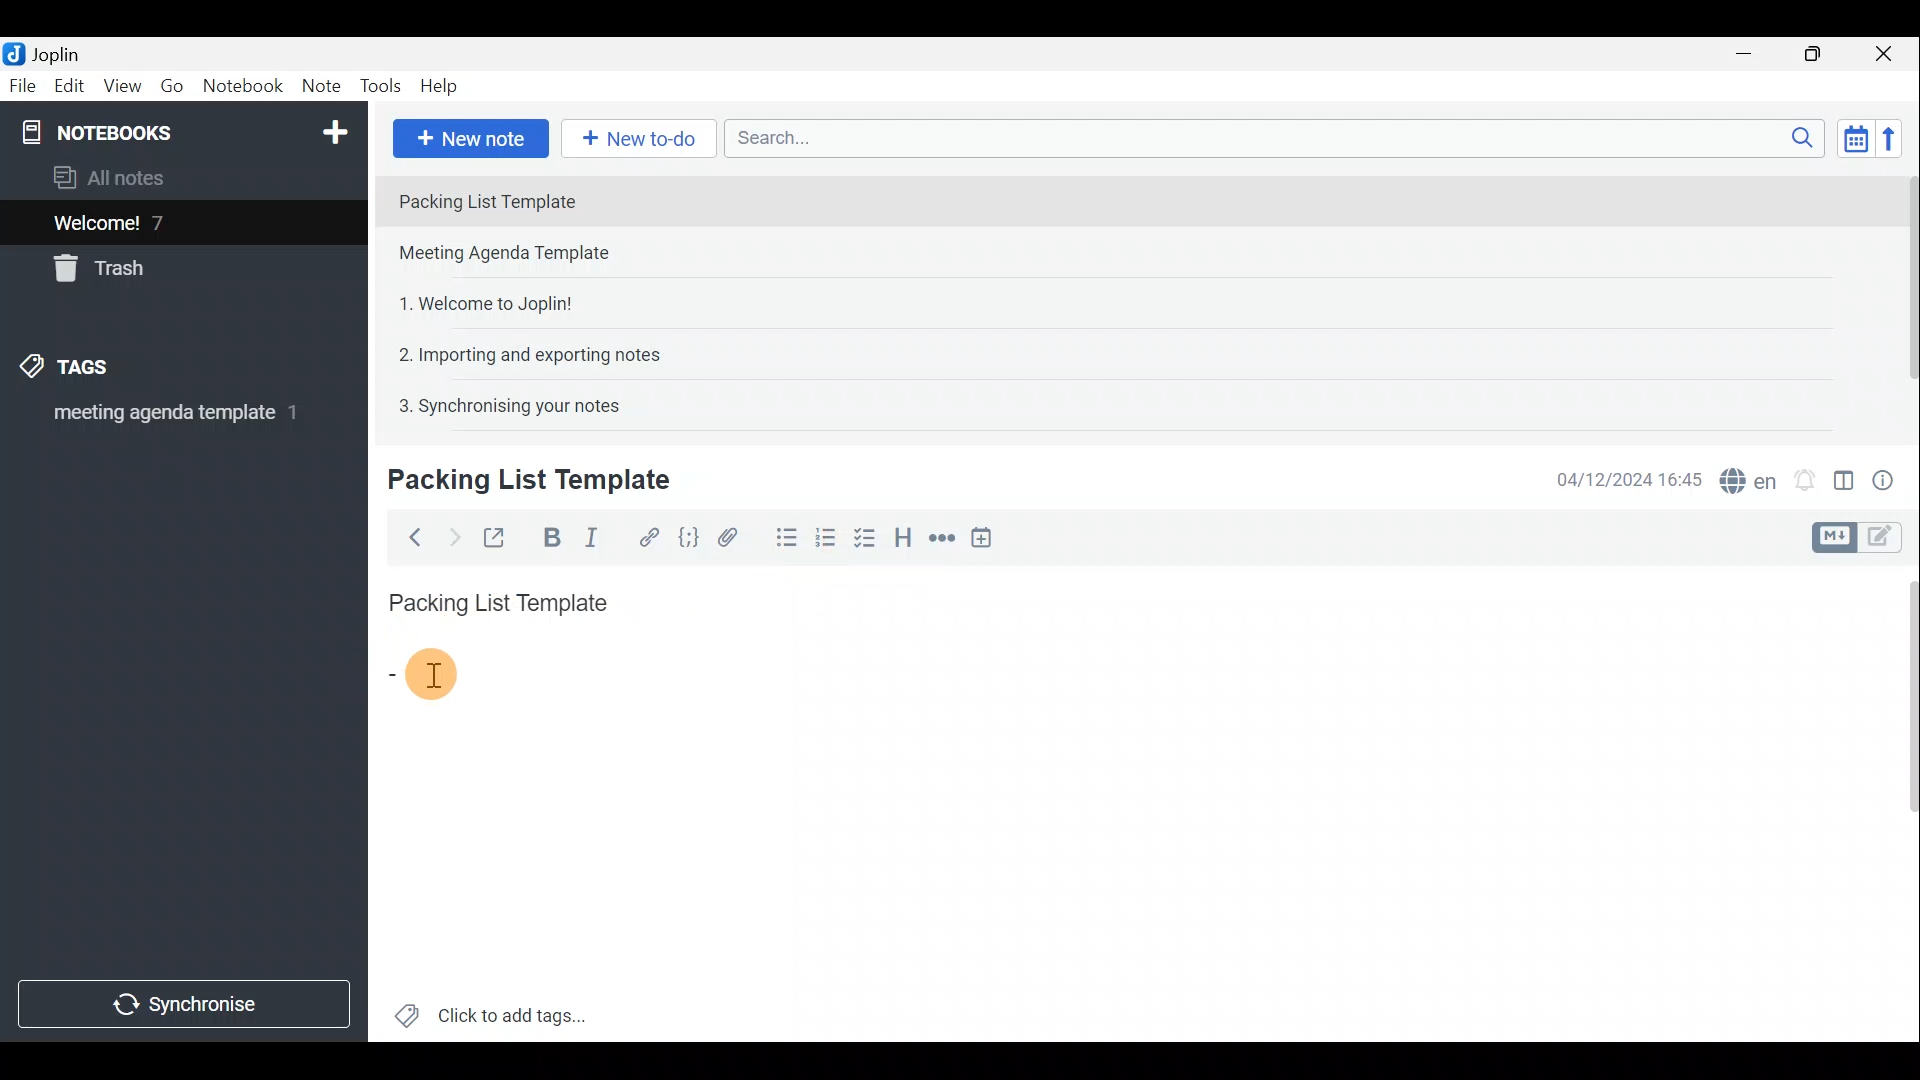 Image resolution: width=1920 pixels, height=1080 pixels. I want to click on Note 4, so click(519, 351).